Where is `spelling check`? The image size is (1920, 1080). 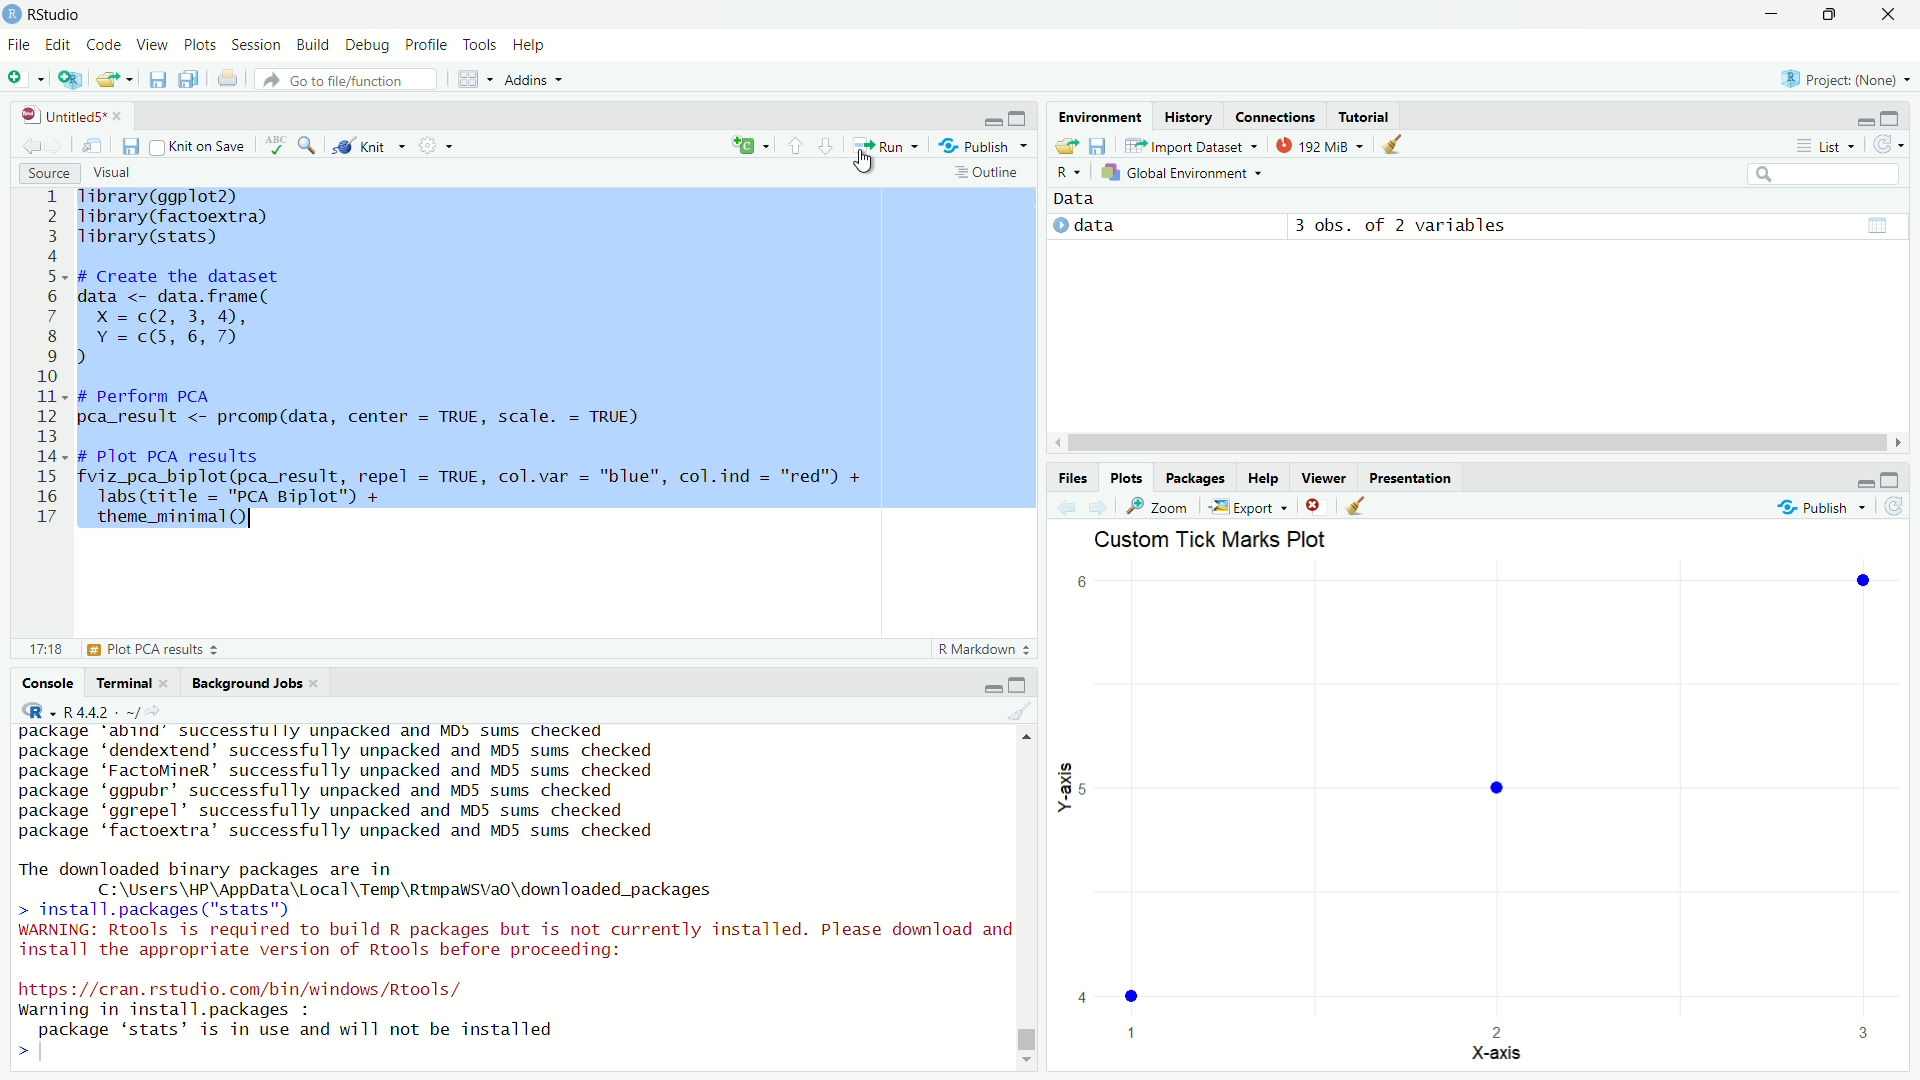 spelling check is located at coordinates (278, 145).